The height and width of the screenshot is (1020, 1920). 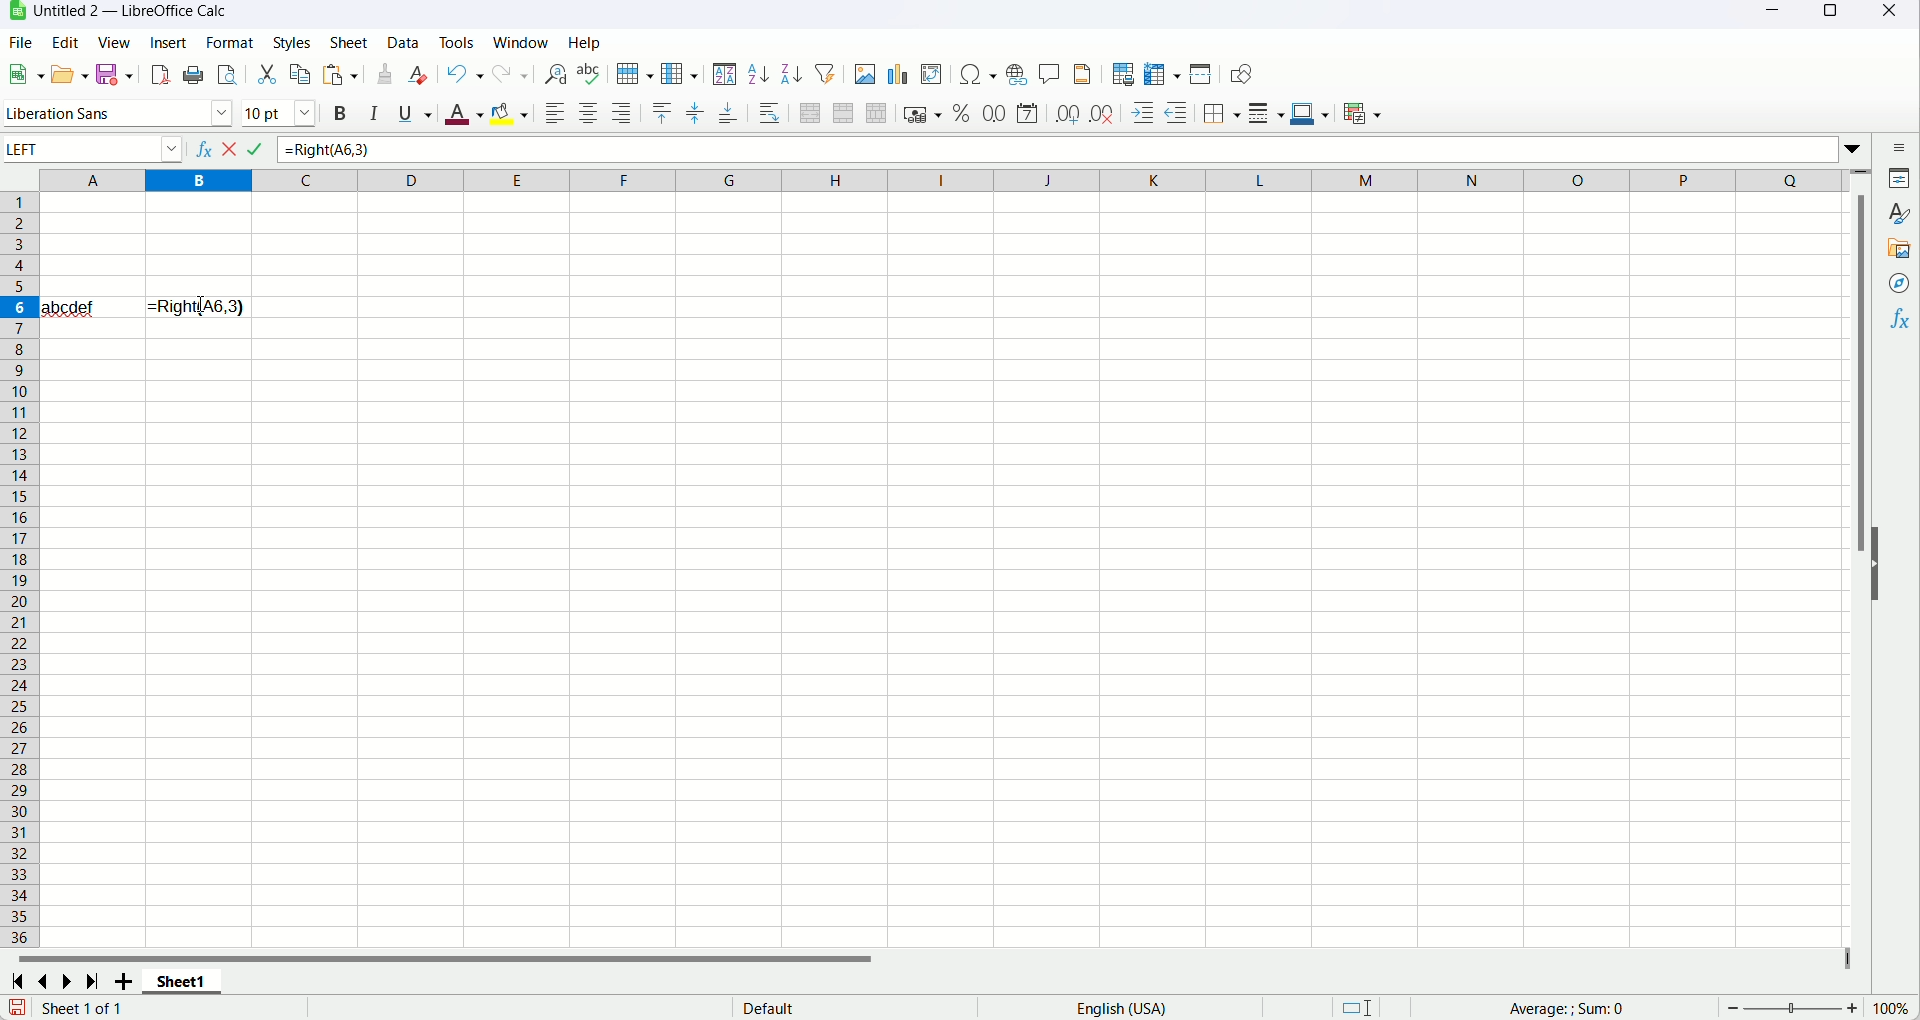 What do you see at coordinates (25, 74) in the screenshot?
I see `open` at bounding box center [25, 74].